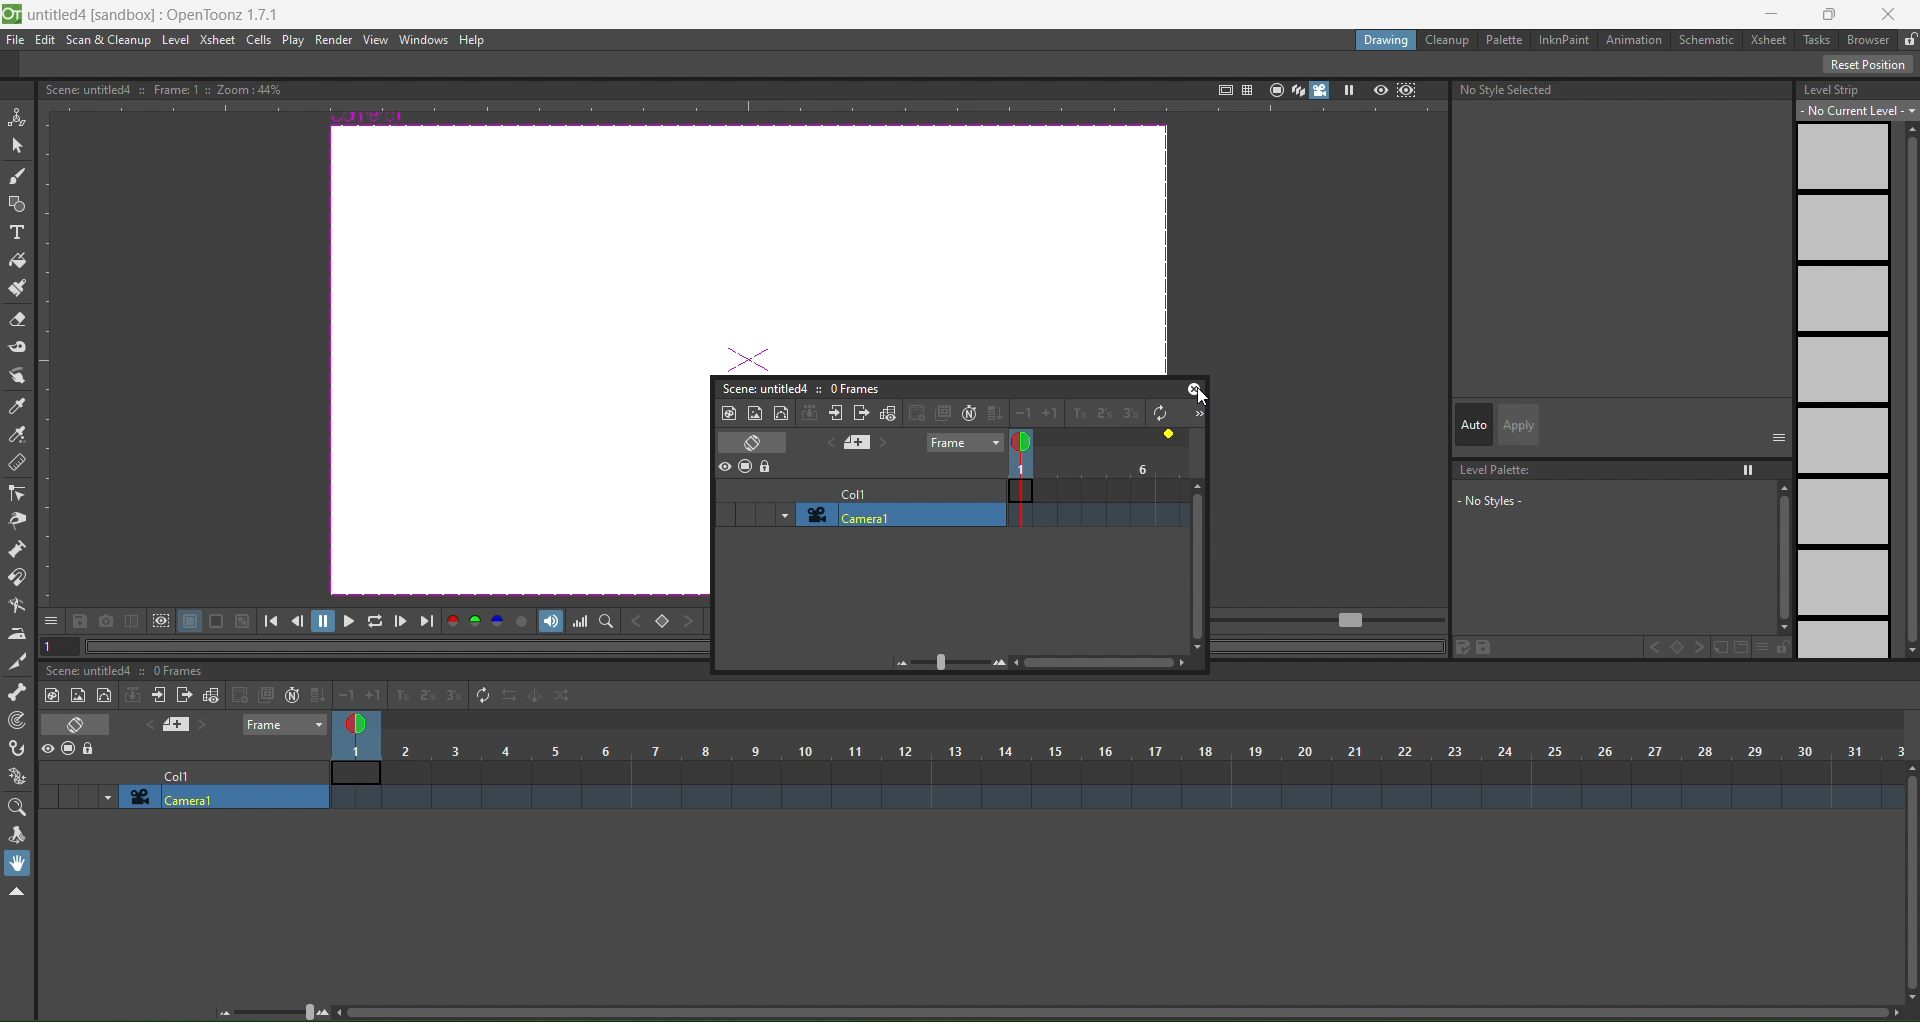  I want to click on selection tool, so click(18, 144).